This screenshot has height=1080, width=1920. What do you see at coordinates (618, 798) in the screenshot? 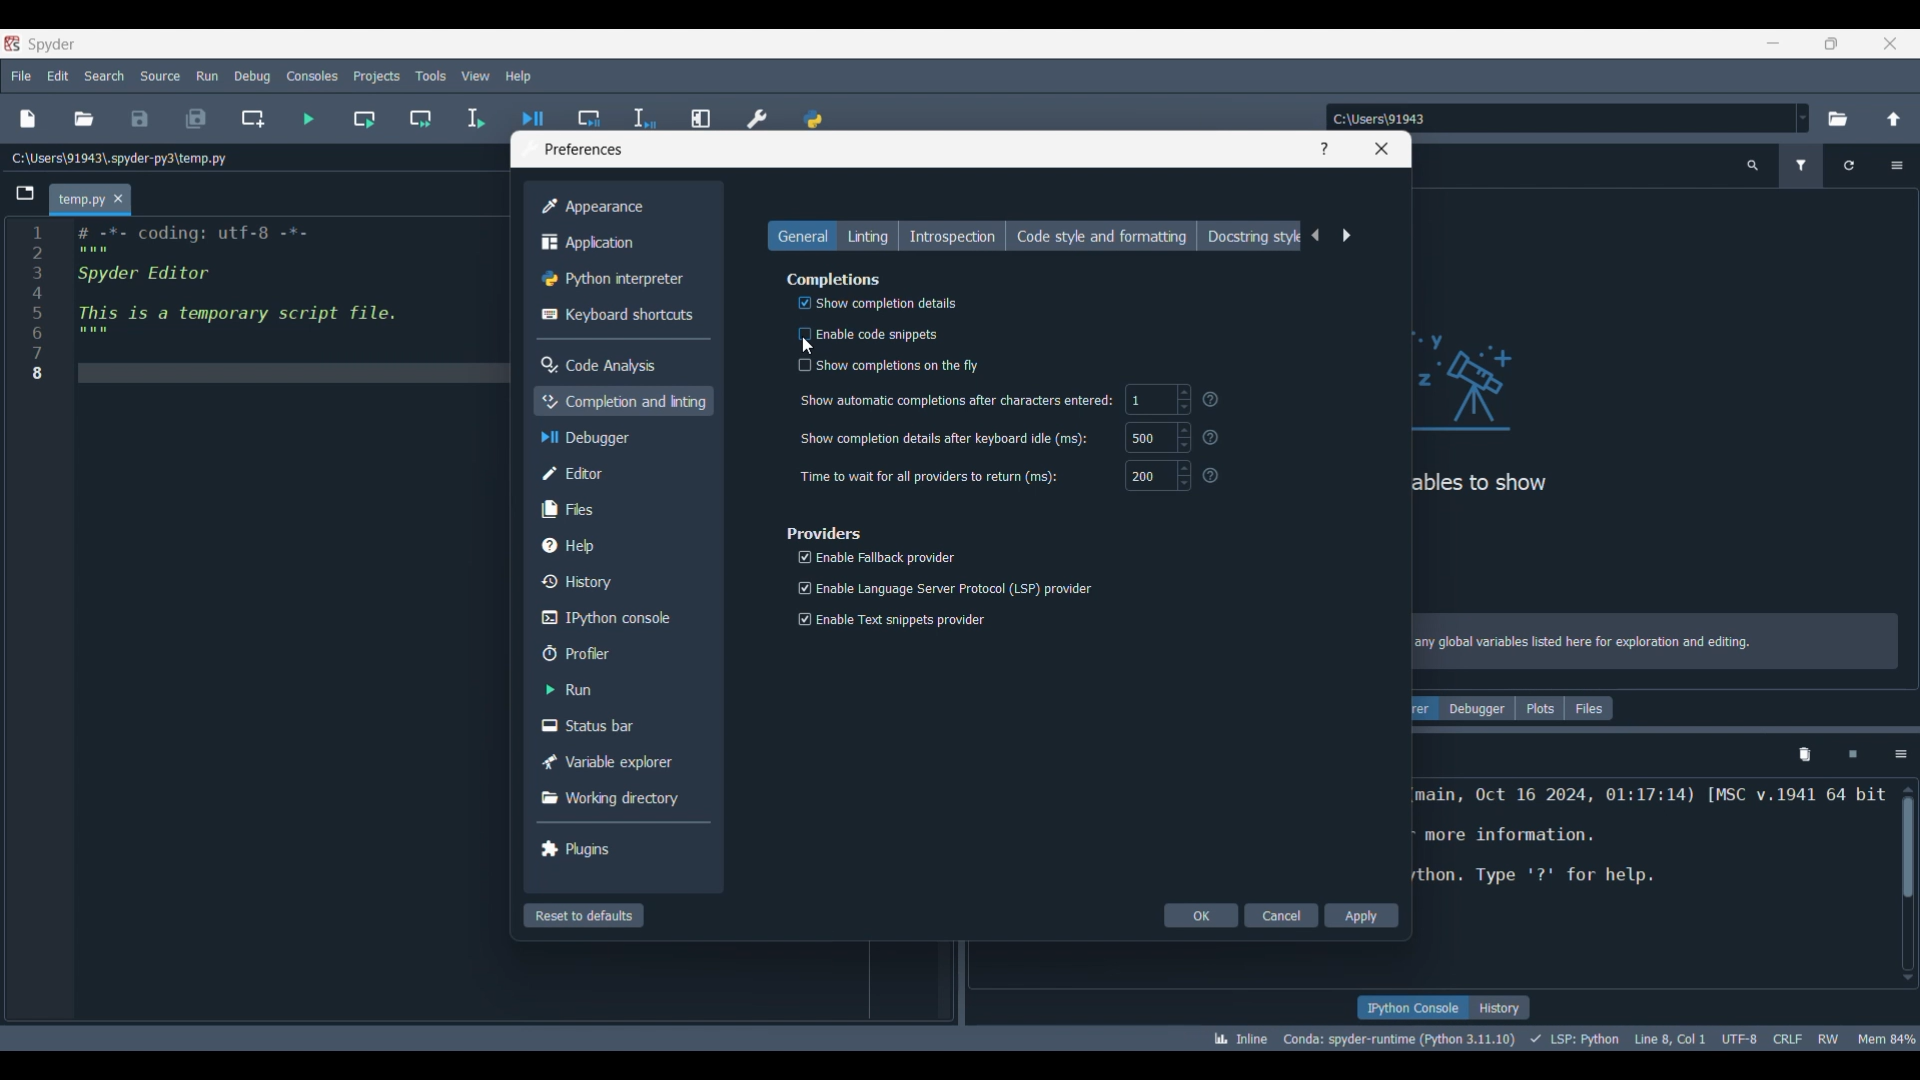
I see `Working directory` at bounding box center [618, 798].